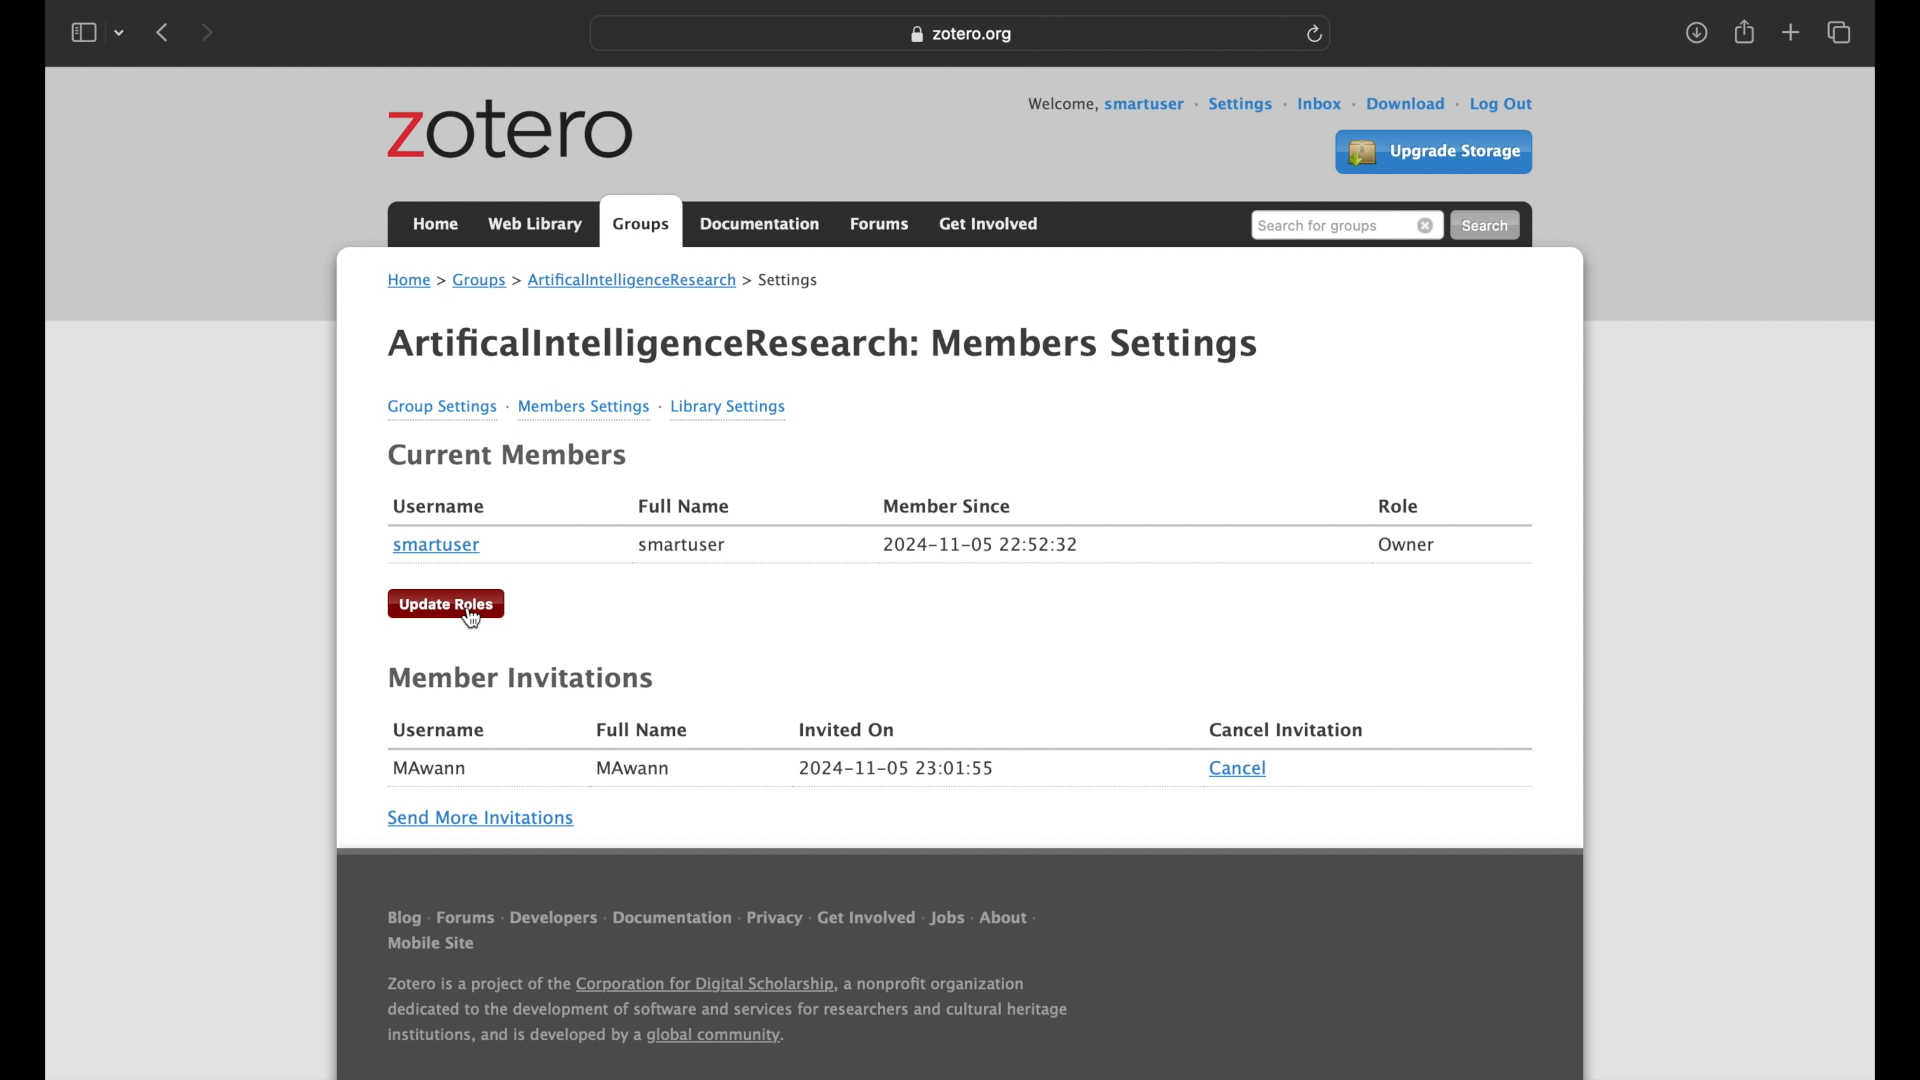 The width and height of the screenshot is (1920, 1080). Describe the element at coordinates (1415, 105) in the screenshot. I see `download` at that location.